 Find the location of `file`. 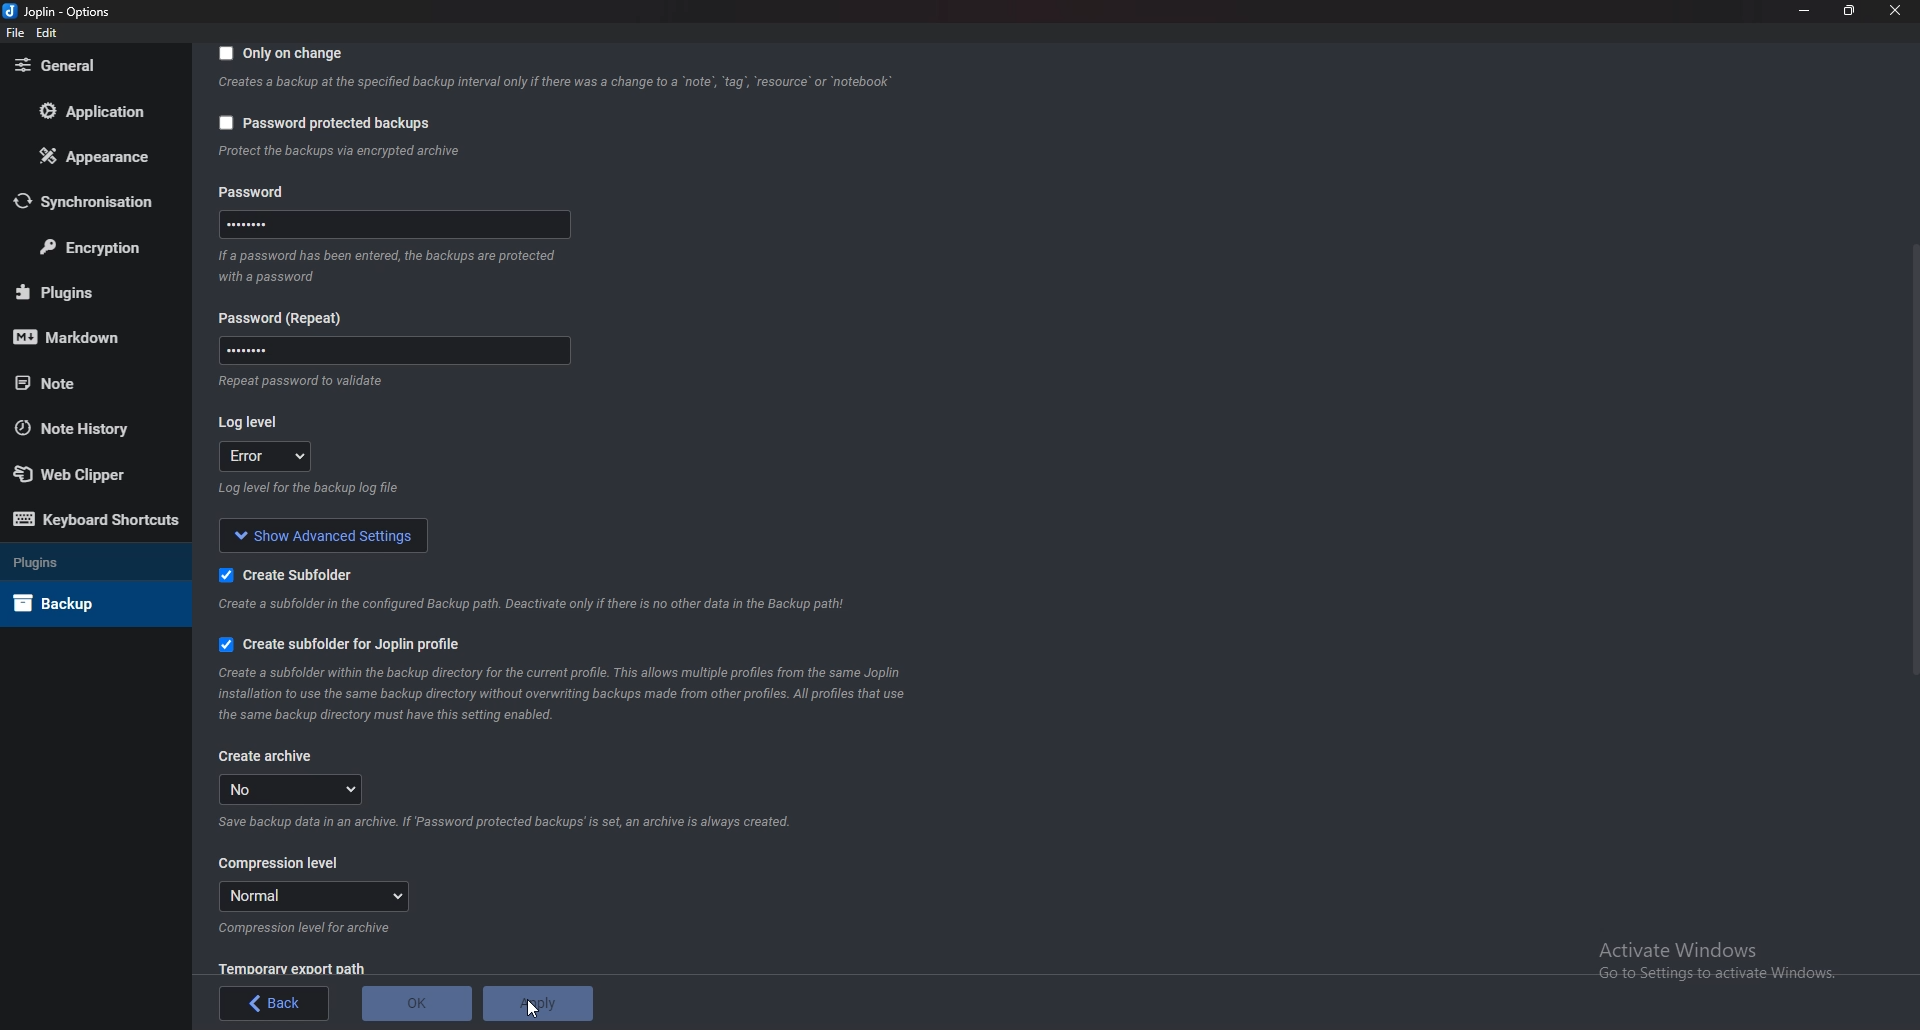

file is located at coordinates (14, 34).